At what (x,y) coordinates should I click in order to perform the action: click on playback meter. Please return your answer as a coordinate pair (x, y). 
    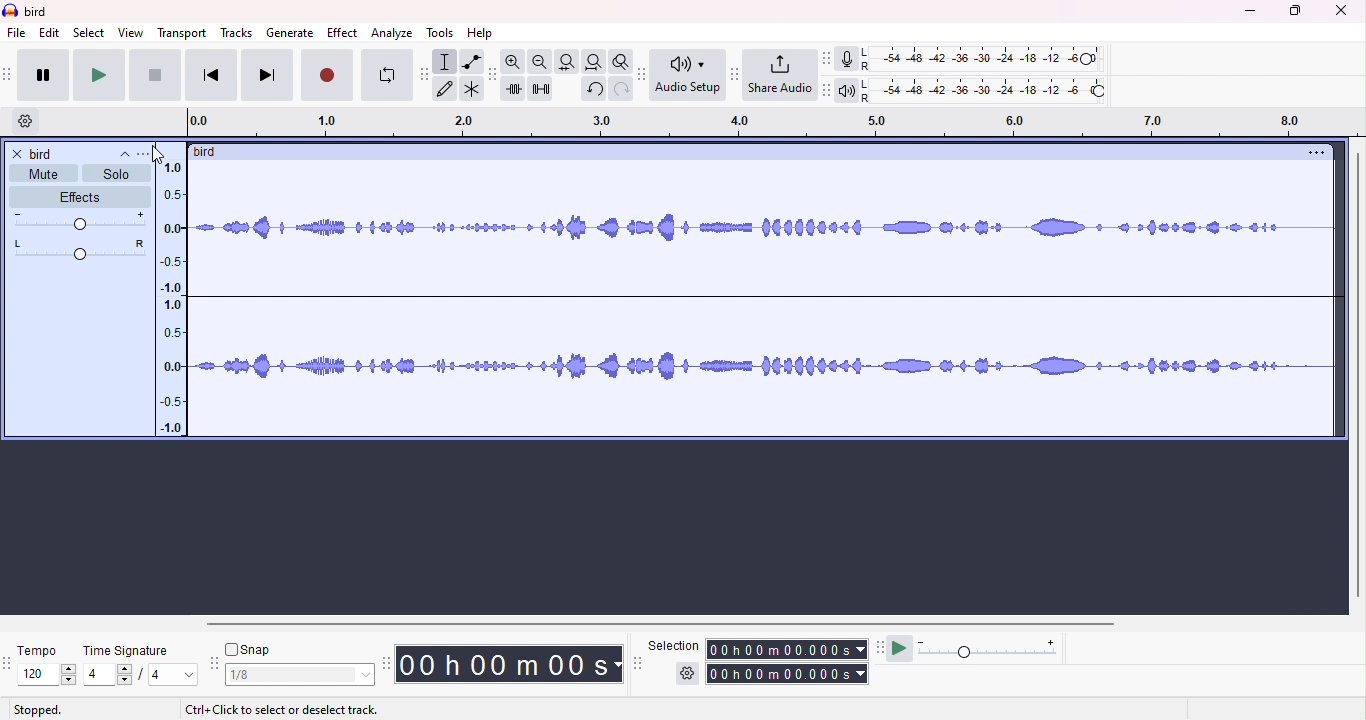
    Looking at the image, I should click on (849, 89).